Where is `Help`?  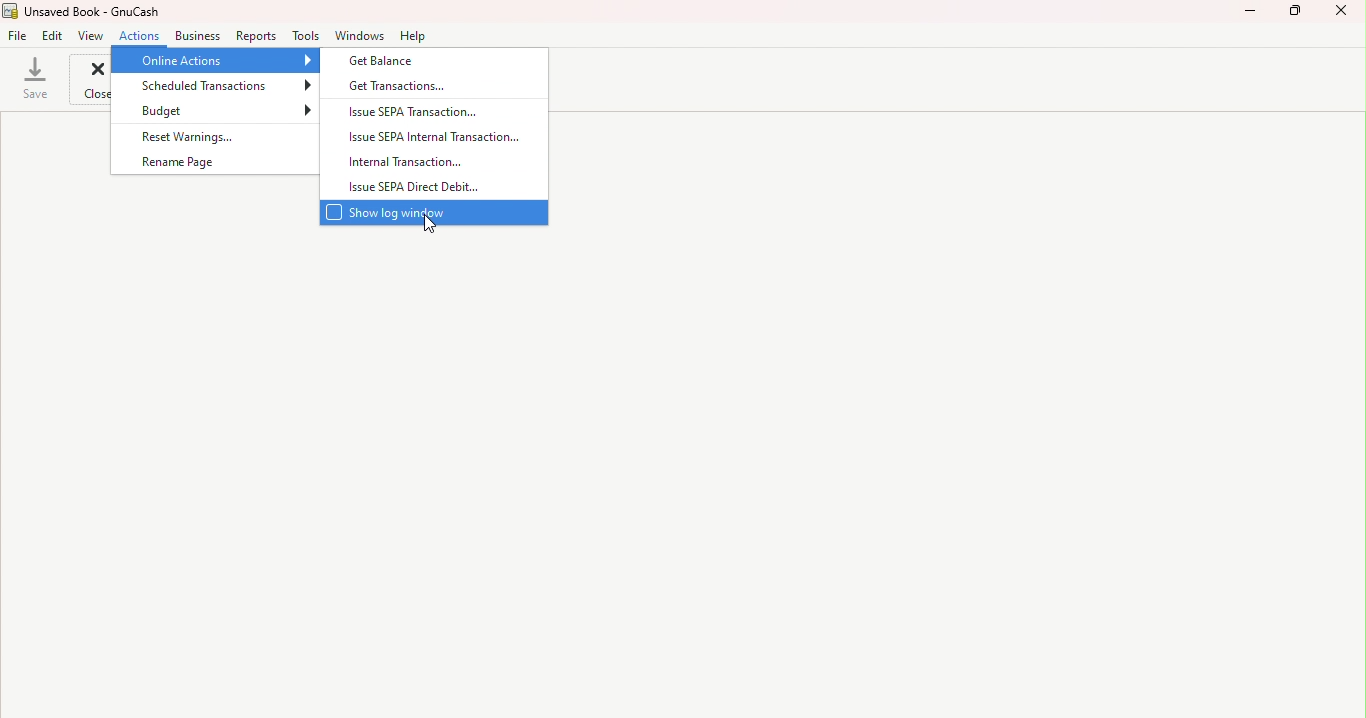 Help is located at coordinates (414, 37).